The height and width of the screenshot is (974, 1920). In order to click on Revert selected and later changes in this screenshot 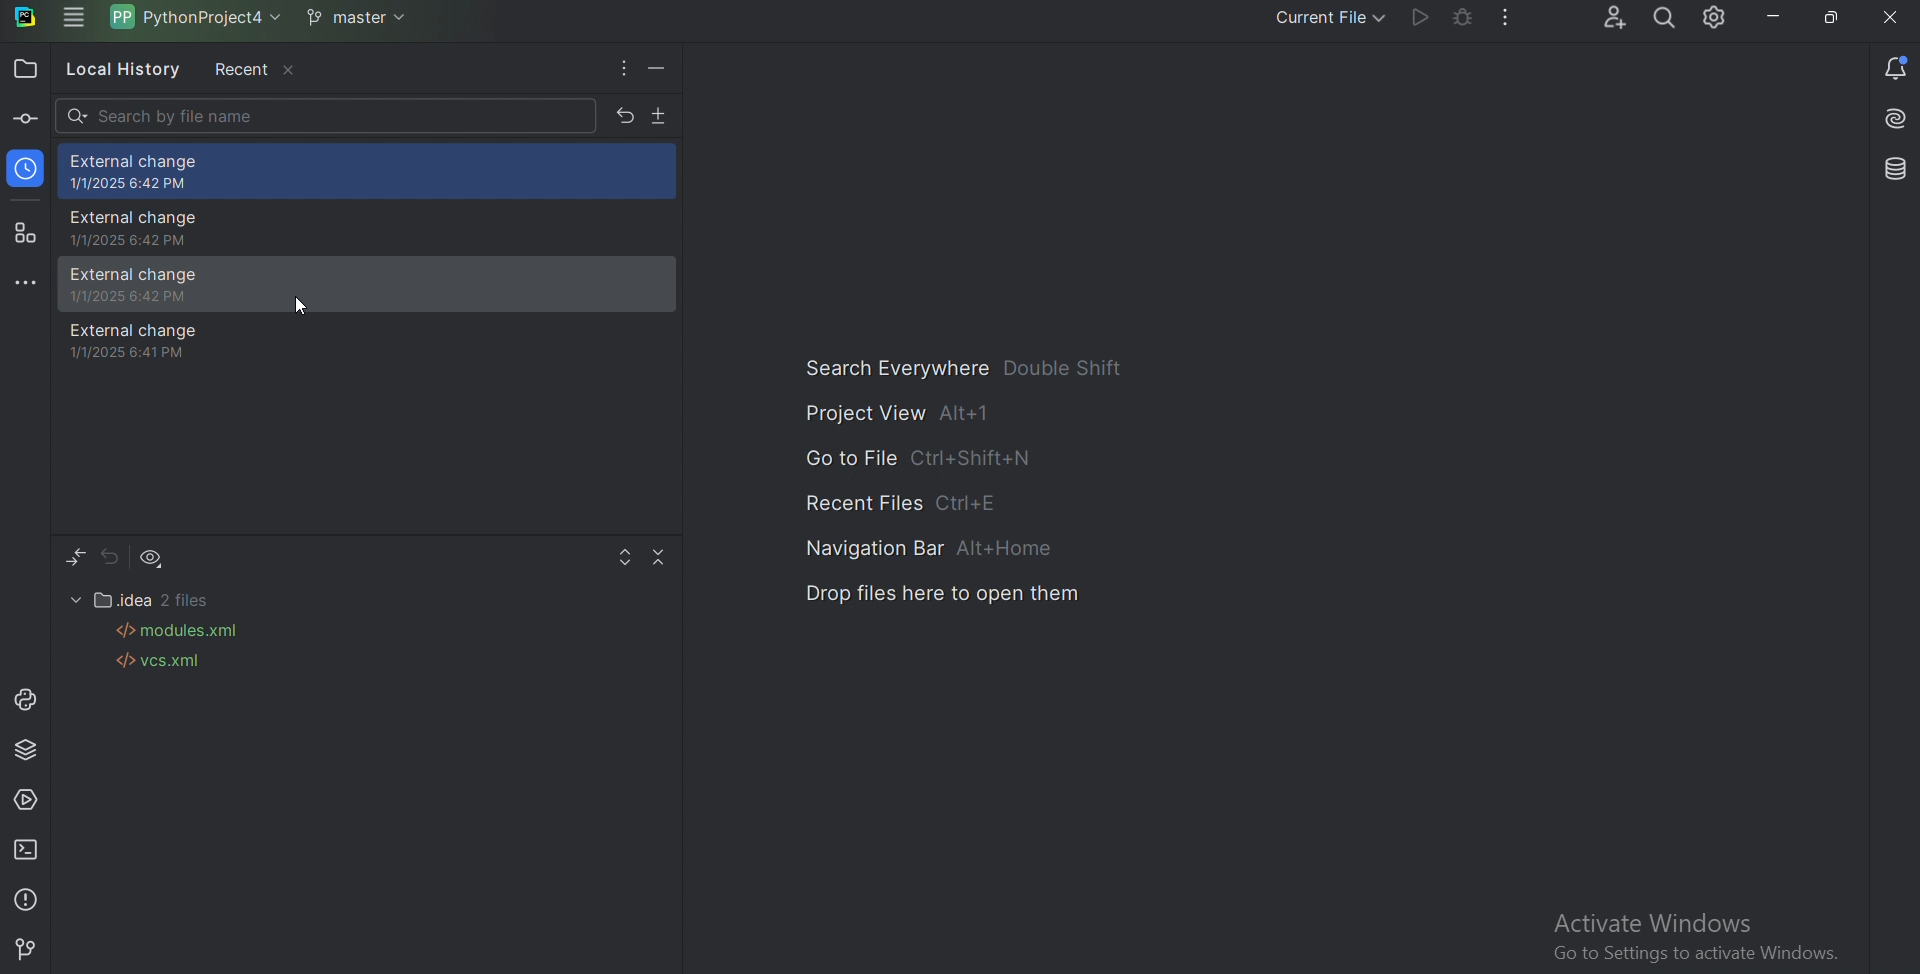, I will do `click(625, 115)`.